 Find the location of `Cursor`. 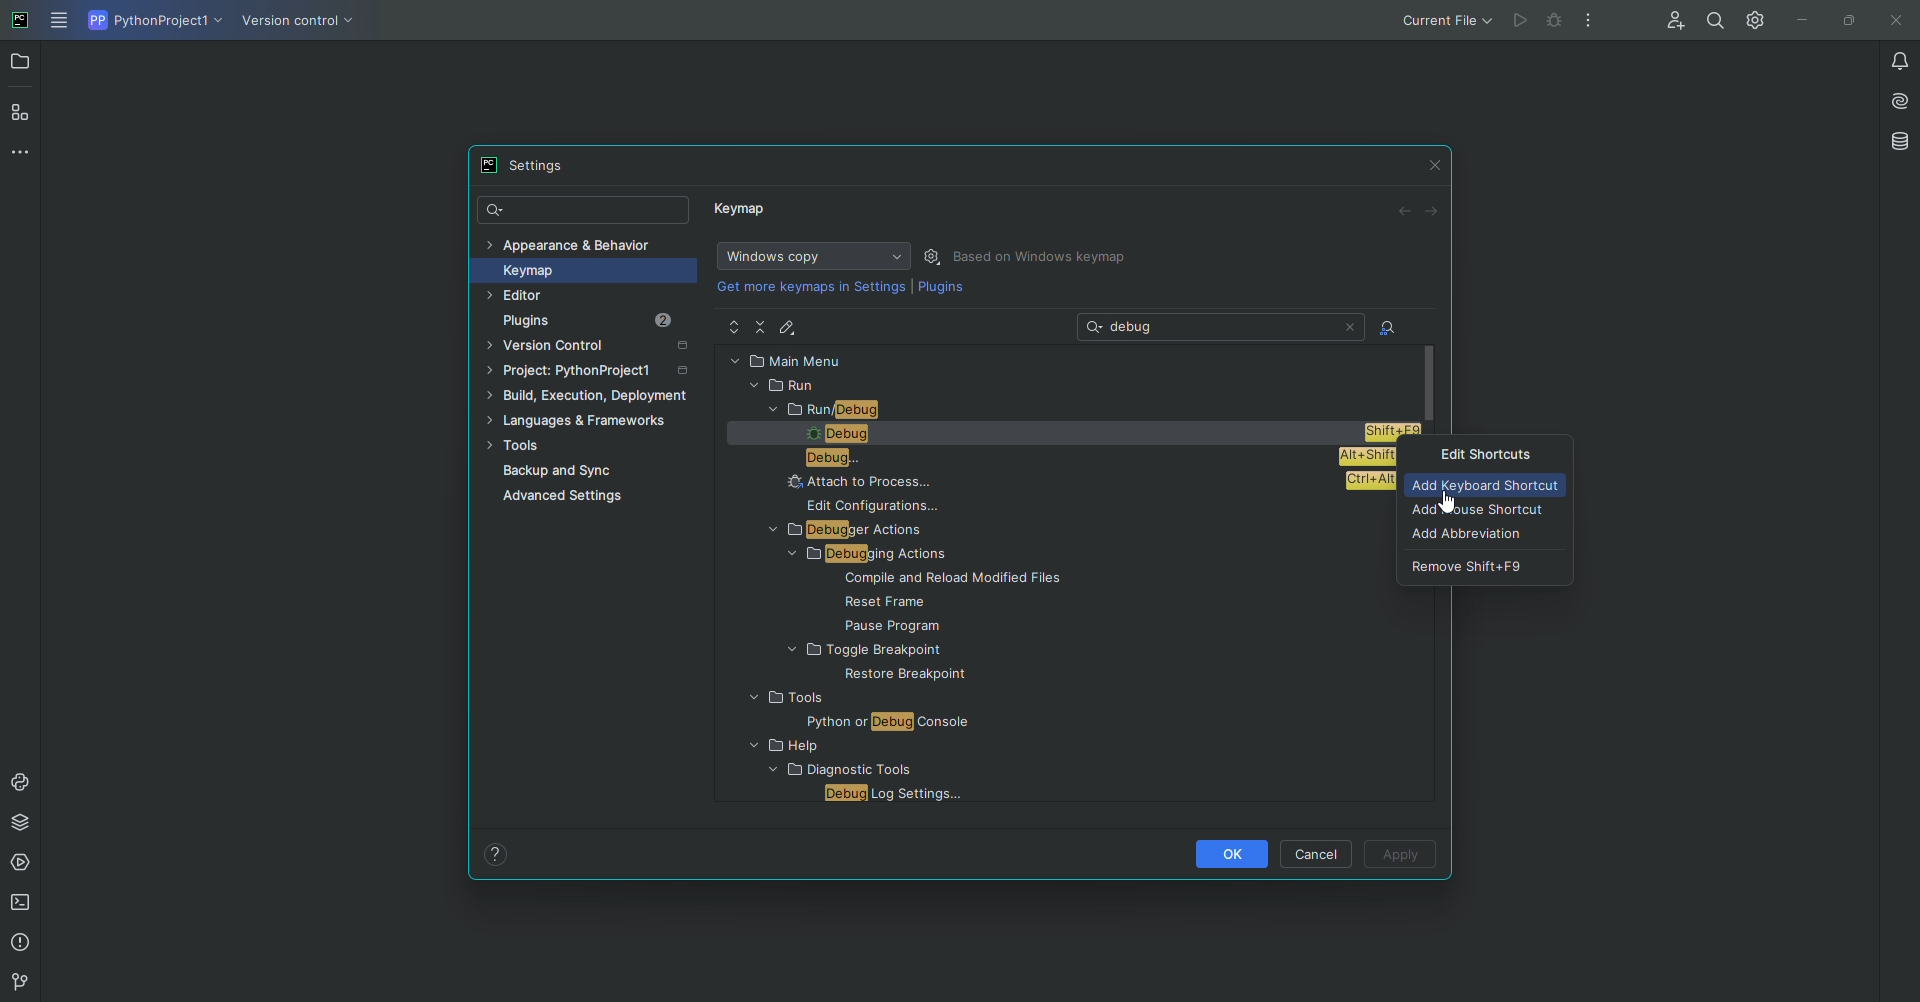

Cursor is located at coordinates (1446, 503).